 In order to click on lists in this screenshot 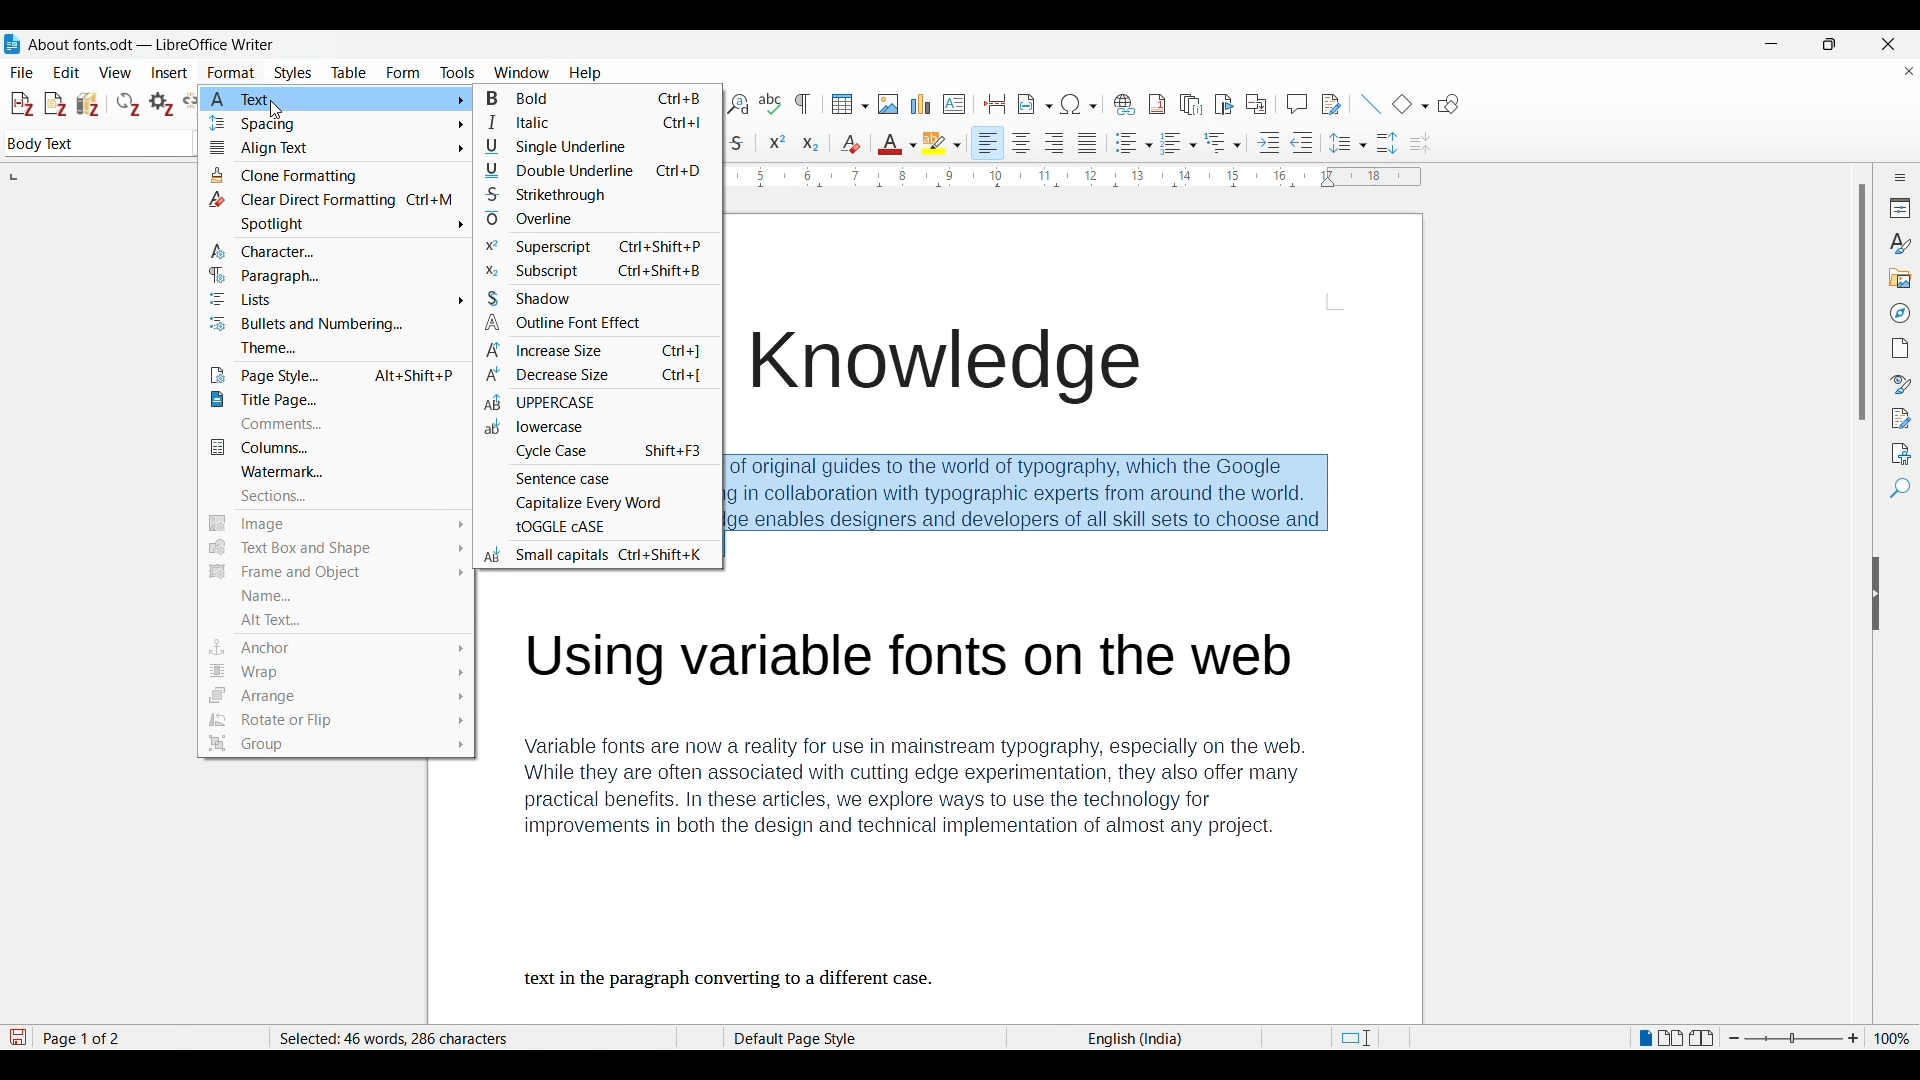, I will do `click(245, 301)`.